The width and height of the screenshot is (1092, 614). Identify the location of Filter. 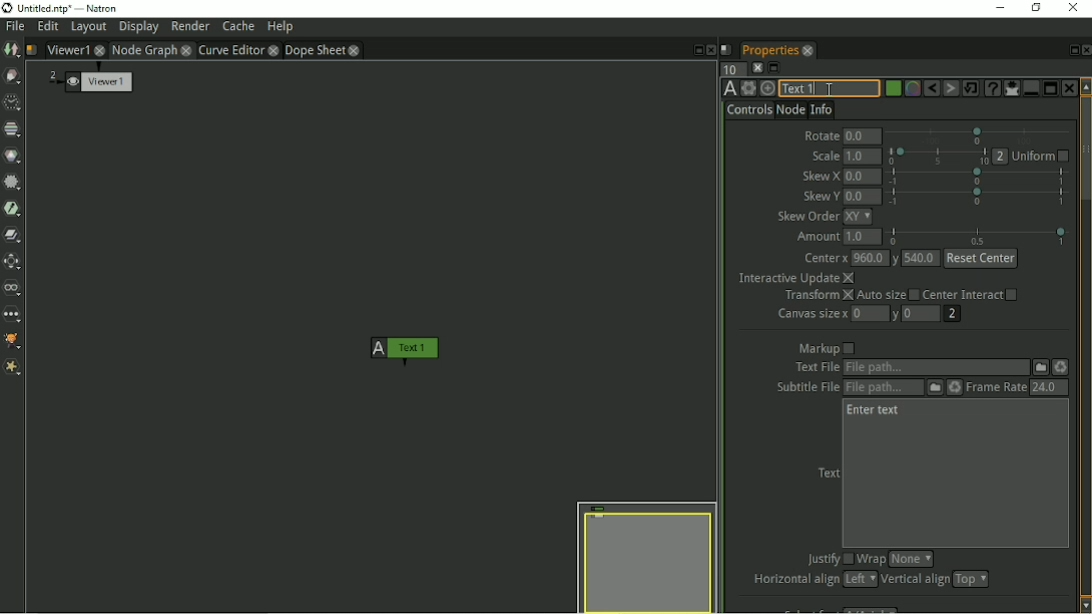
(12, 183).